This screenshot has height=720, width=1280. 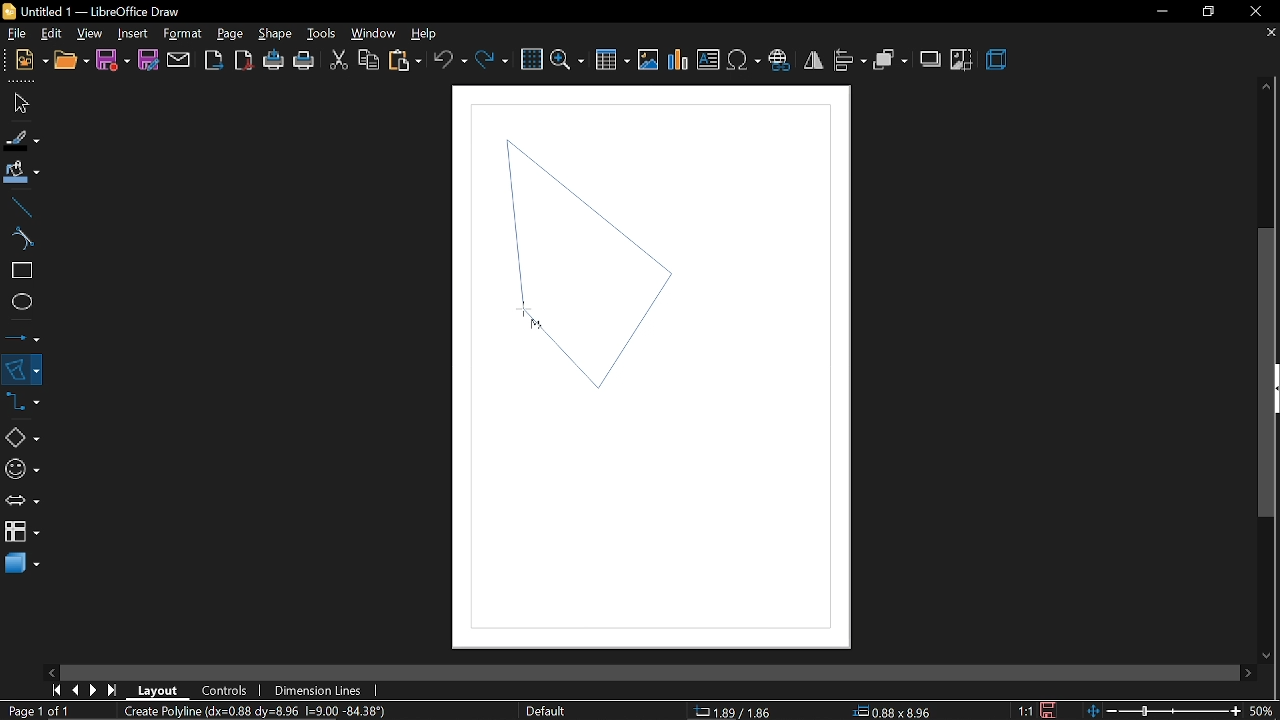 I want to click on controls, so click(x=228, y=689).